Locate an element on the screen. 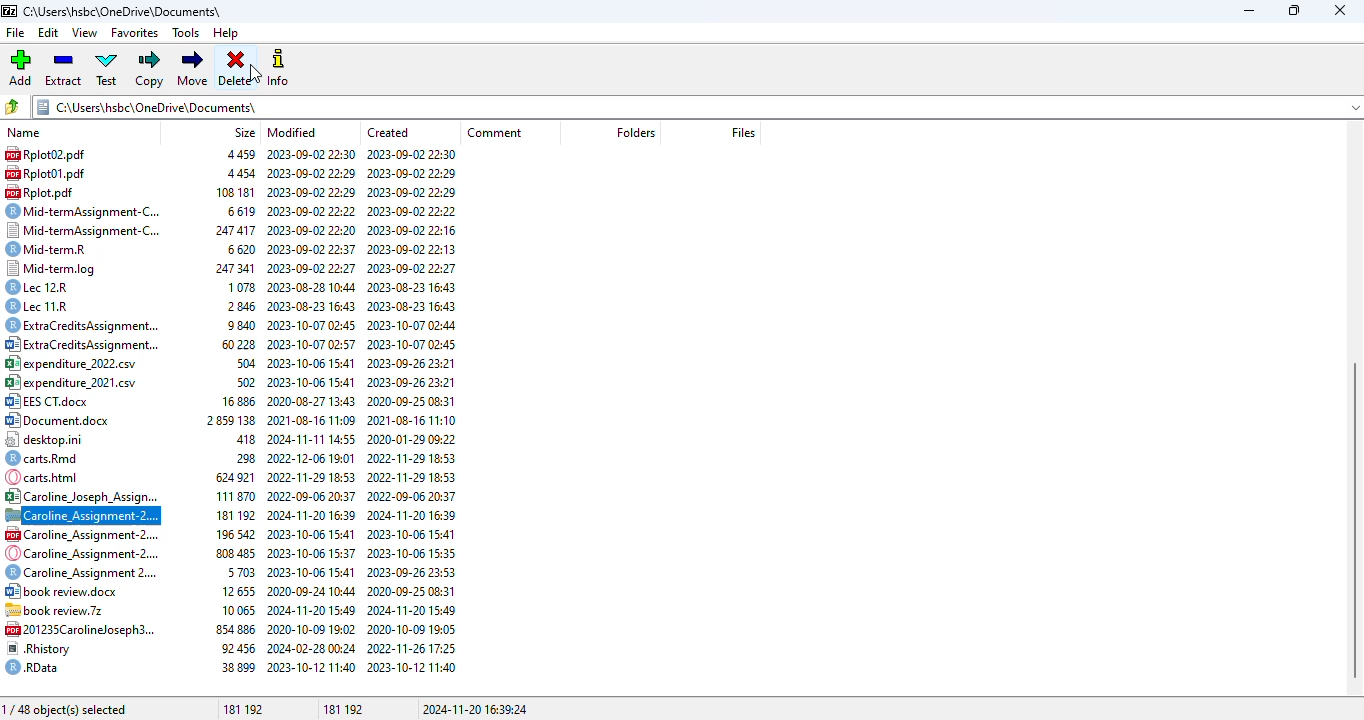  298 is located at coordinates (241, 457).